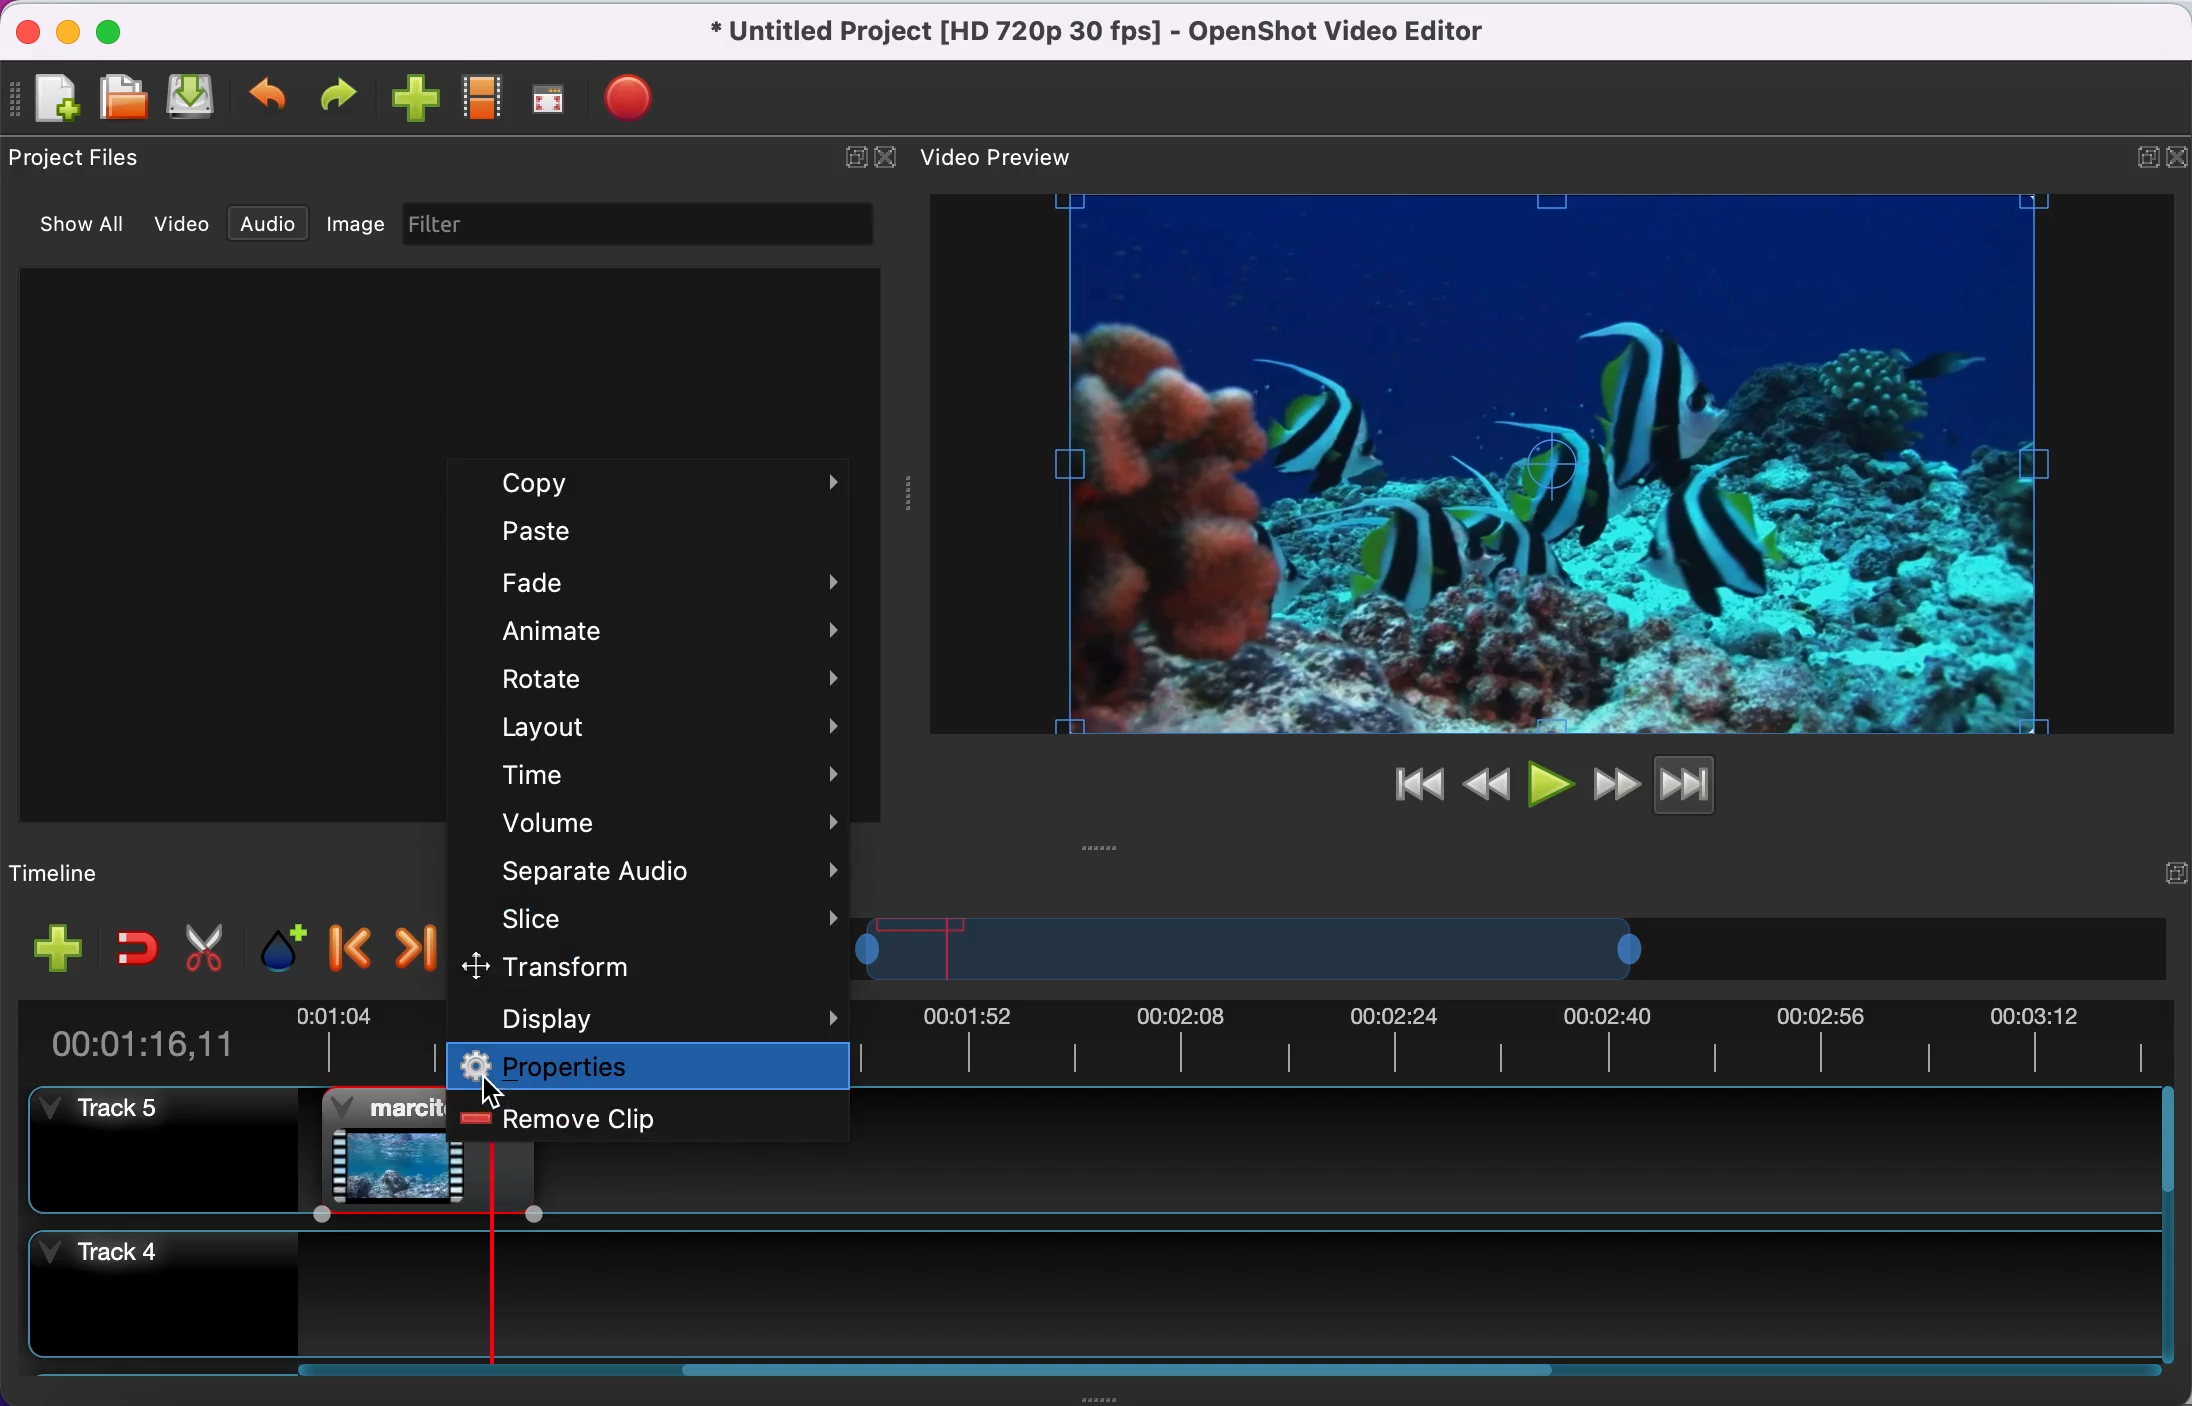 This screenshot has height=1406, width=2192. Describe the element at coordinates (664, 485) in the screenshot. I see `copy` at that location.